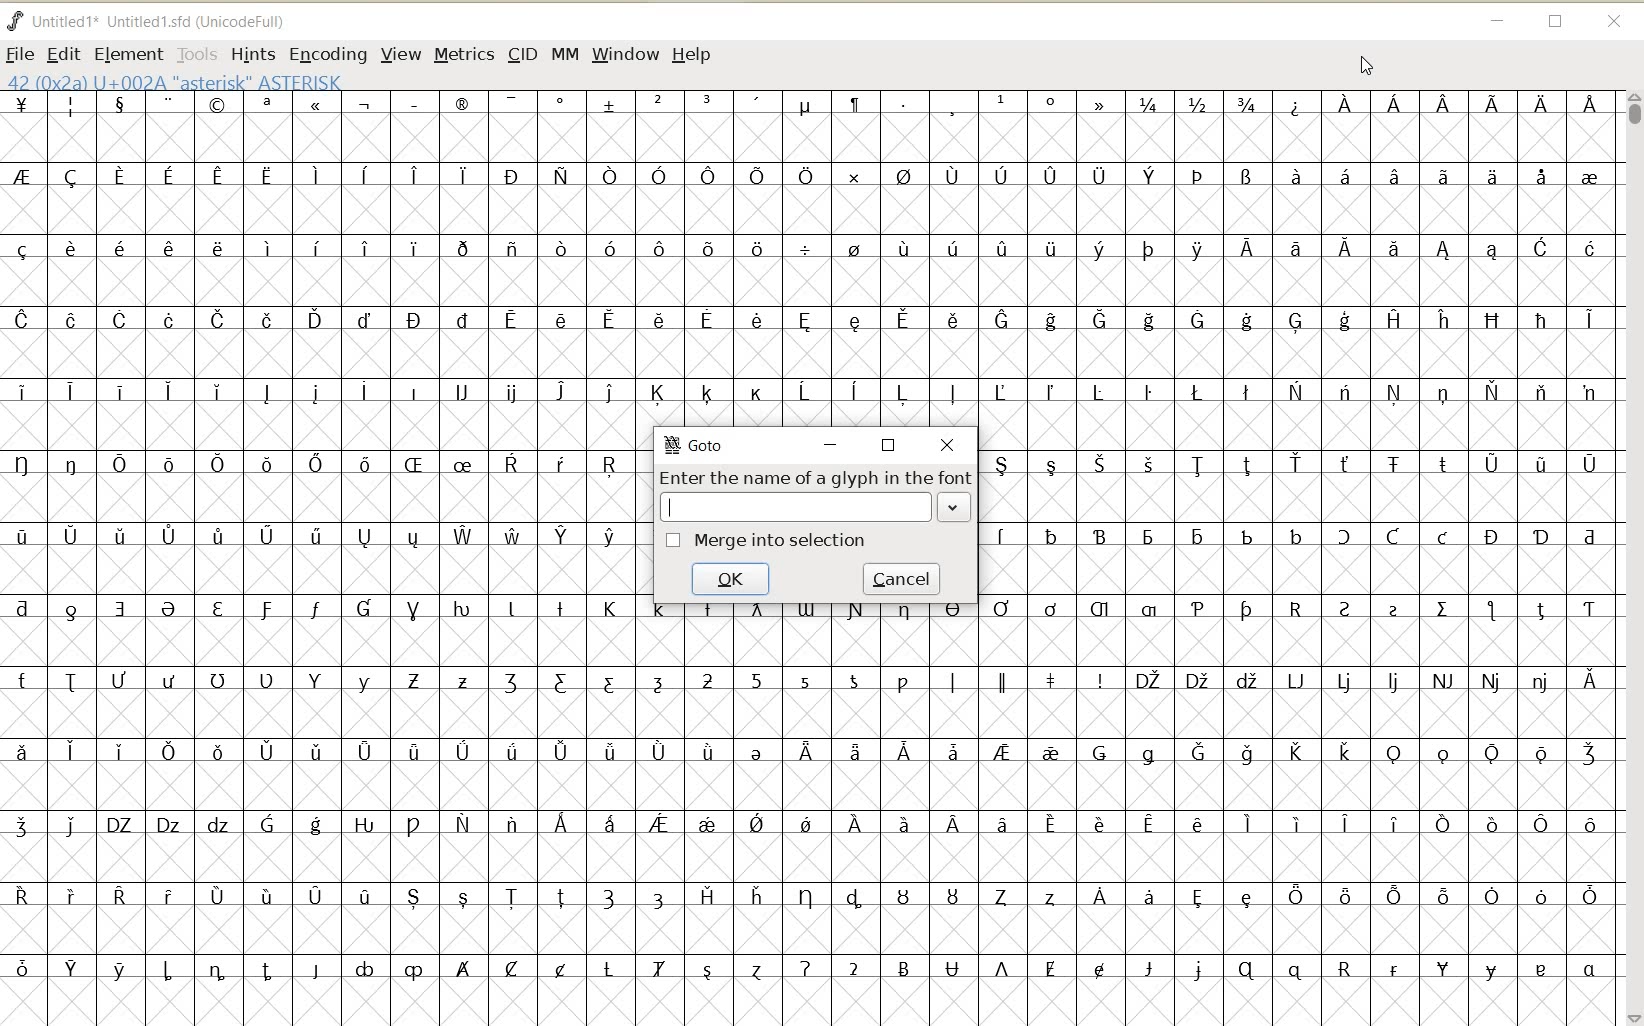  What do you see at coordinates (401, 56) in the screenshot?
I see `VIEW` at bounding box center [401, 56].